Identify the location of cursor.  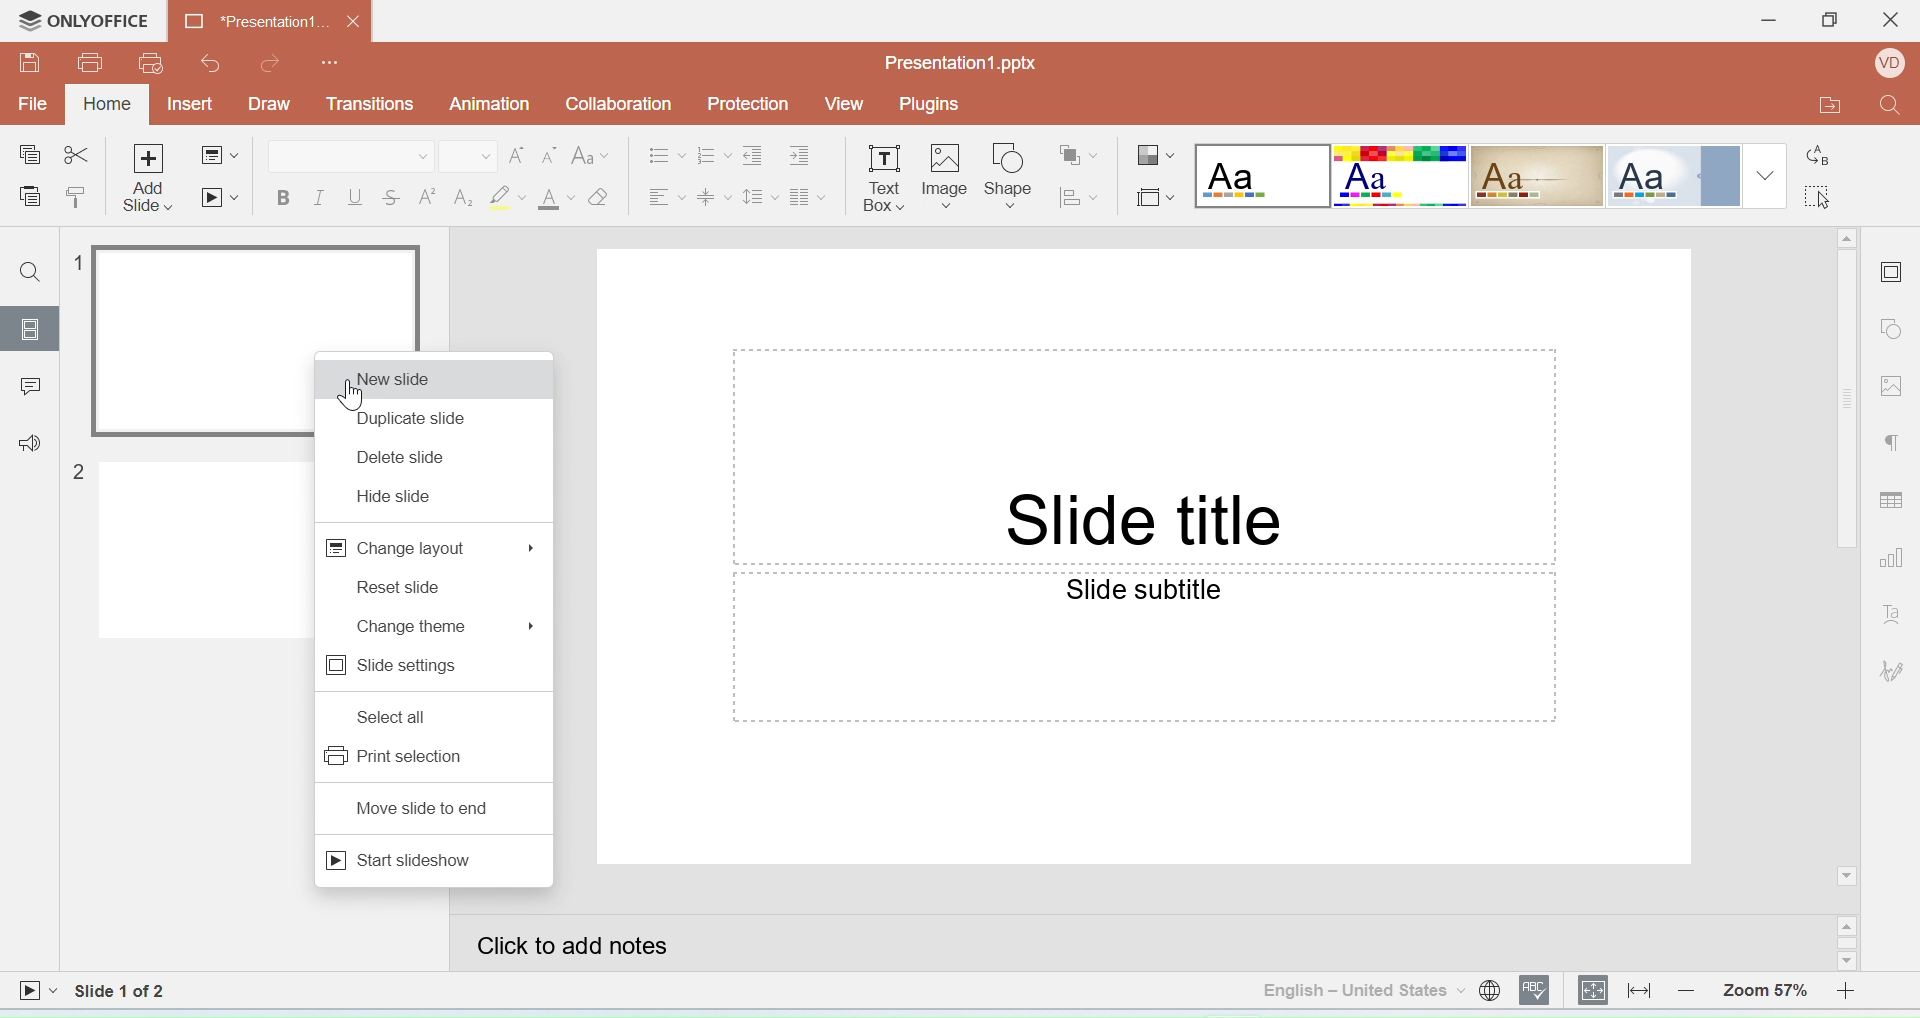
(344, 401).